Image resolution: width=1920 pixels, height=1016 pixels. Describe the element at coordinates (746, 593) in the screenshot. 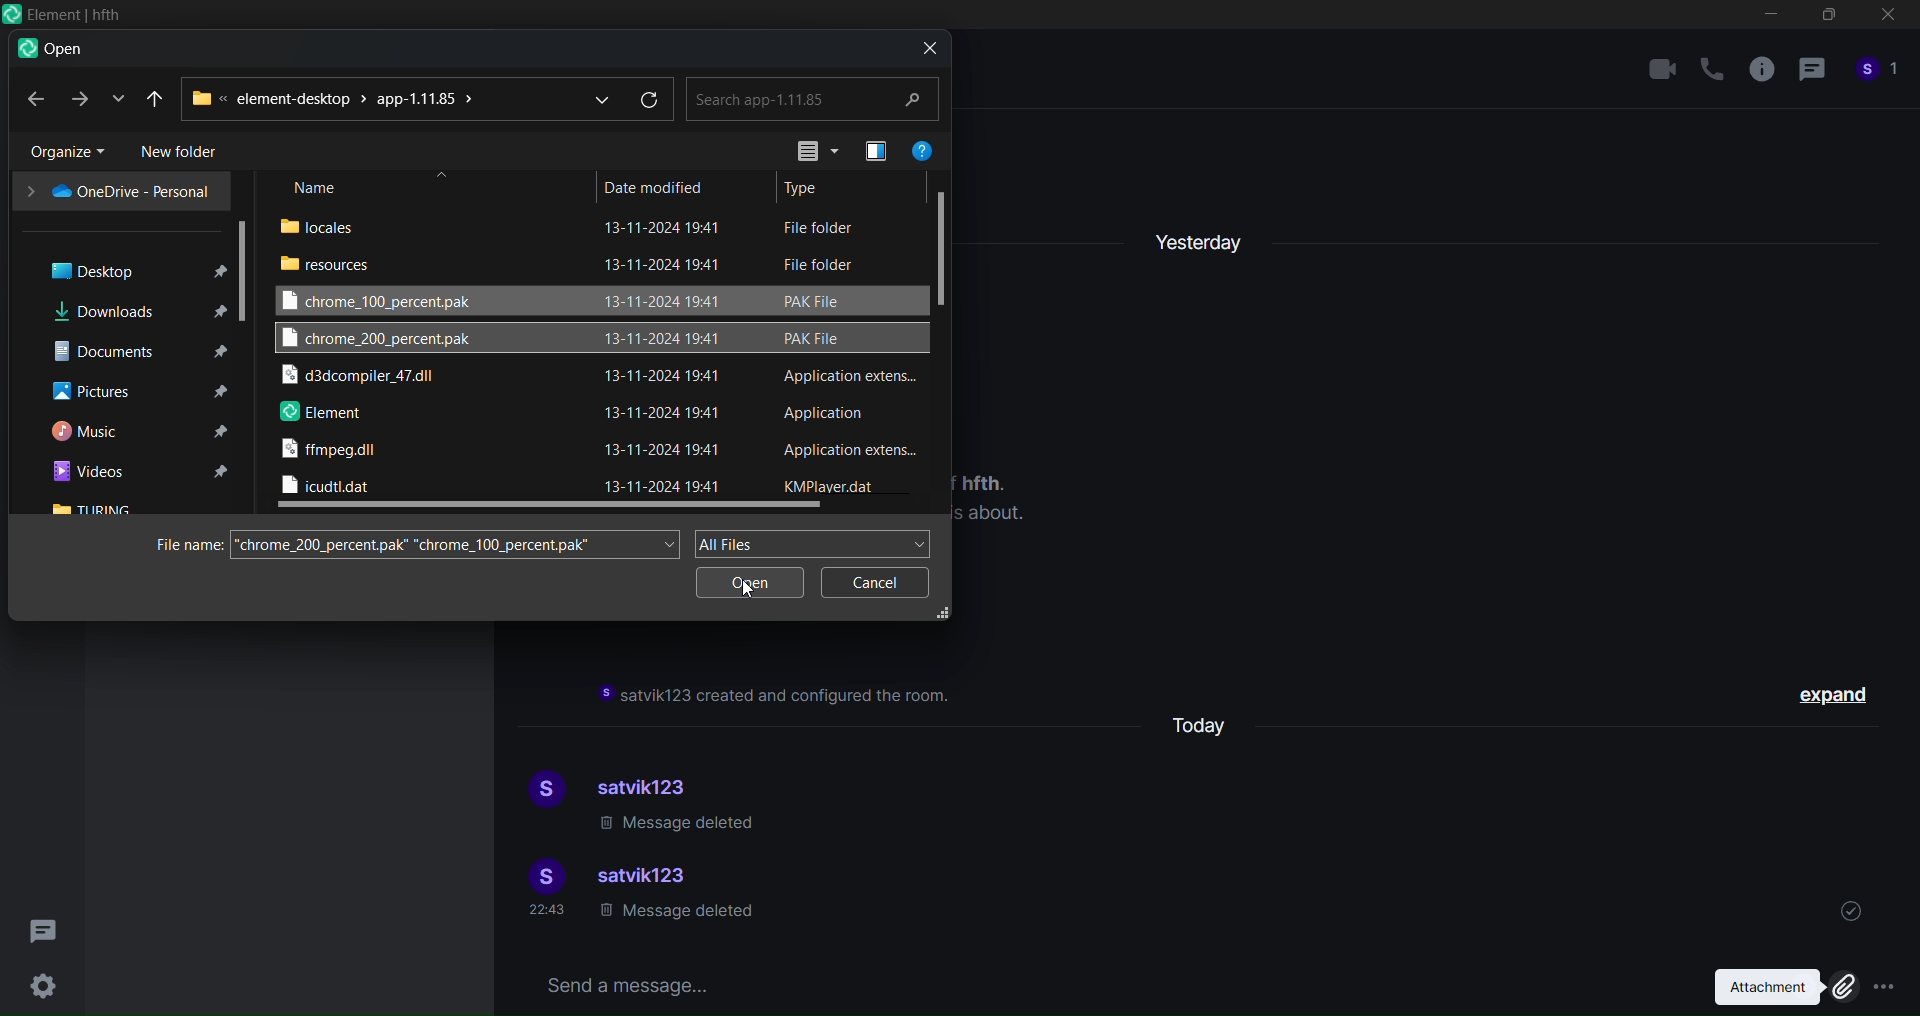

I see `Cursor` at that location.